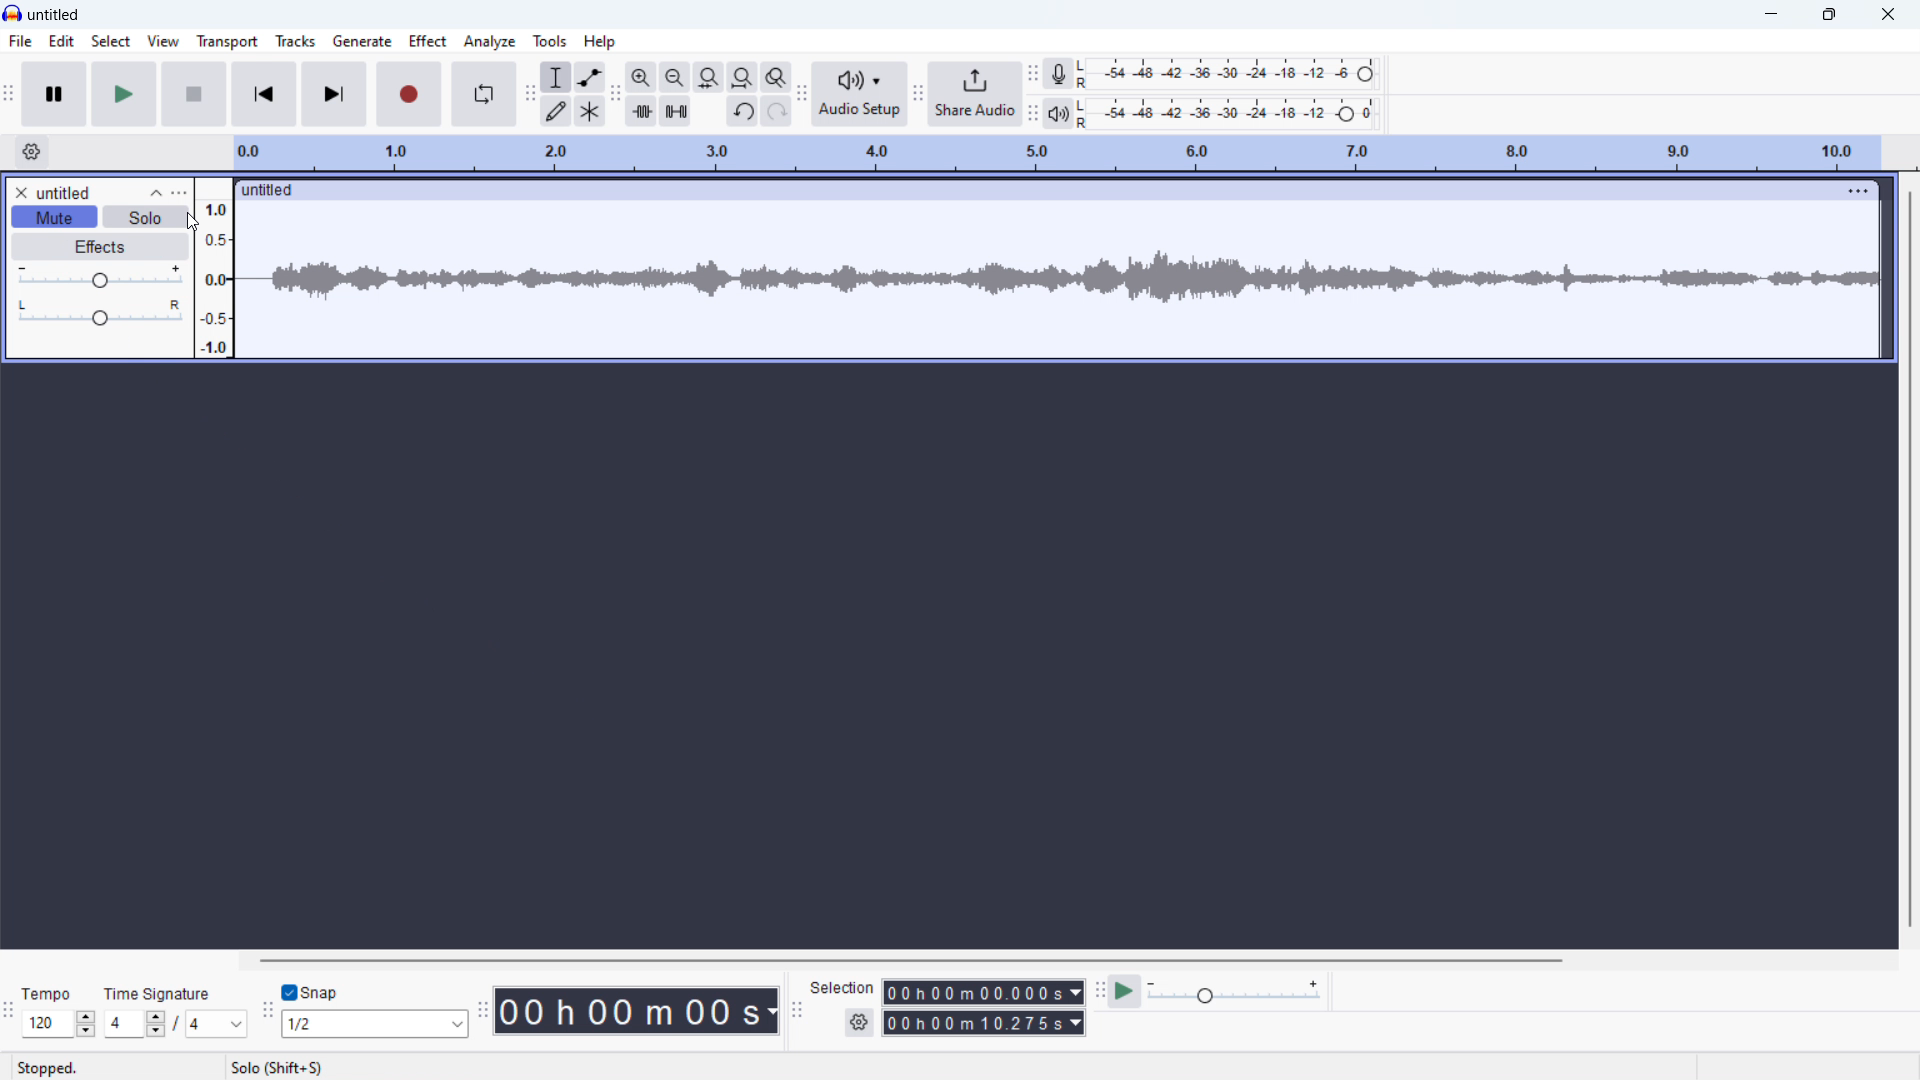 The width and height of the screenshot is (1920, 1080). Describe the element at coordinates (641, 111) in the screenshot. I see `trim audio outsside selction` at that location.